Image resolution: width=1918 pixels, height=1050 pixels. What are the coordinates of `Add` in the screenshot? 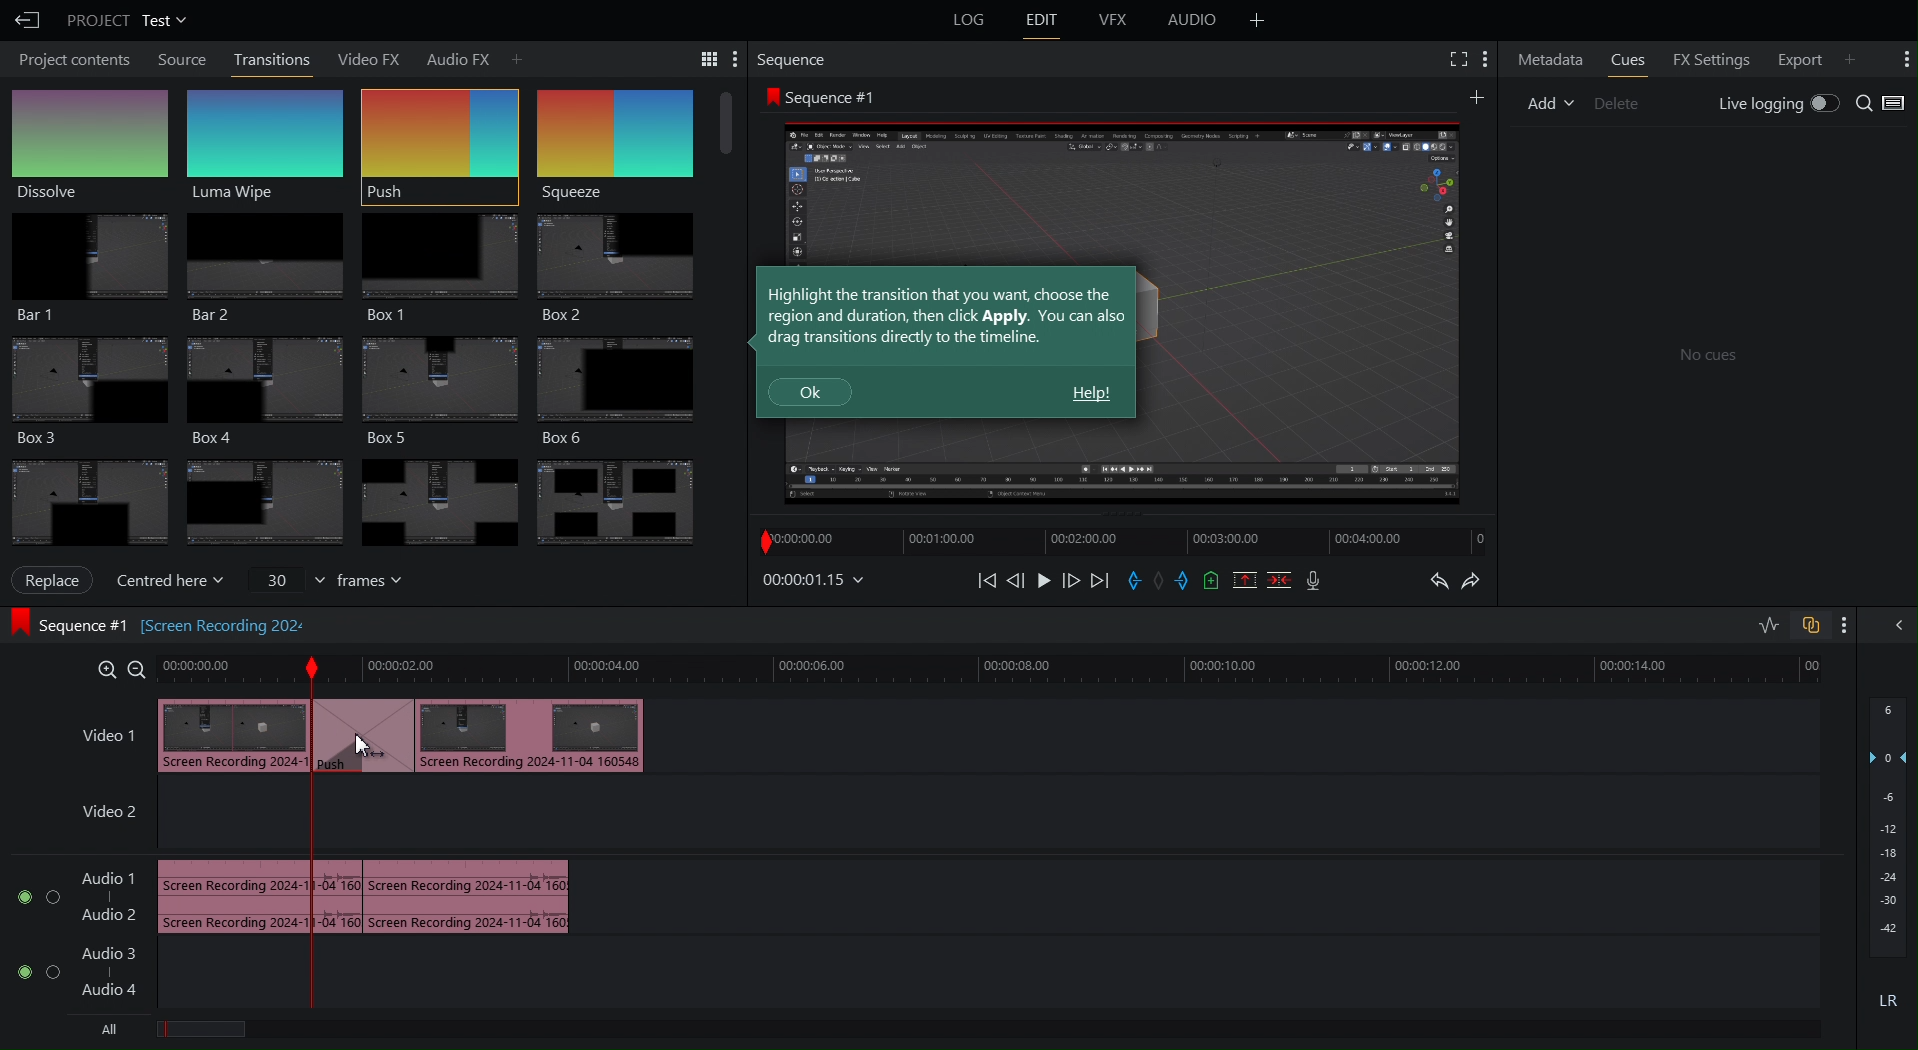 It's located at (515, 57).